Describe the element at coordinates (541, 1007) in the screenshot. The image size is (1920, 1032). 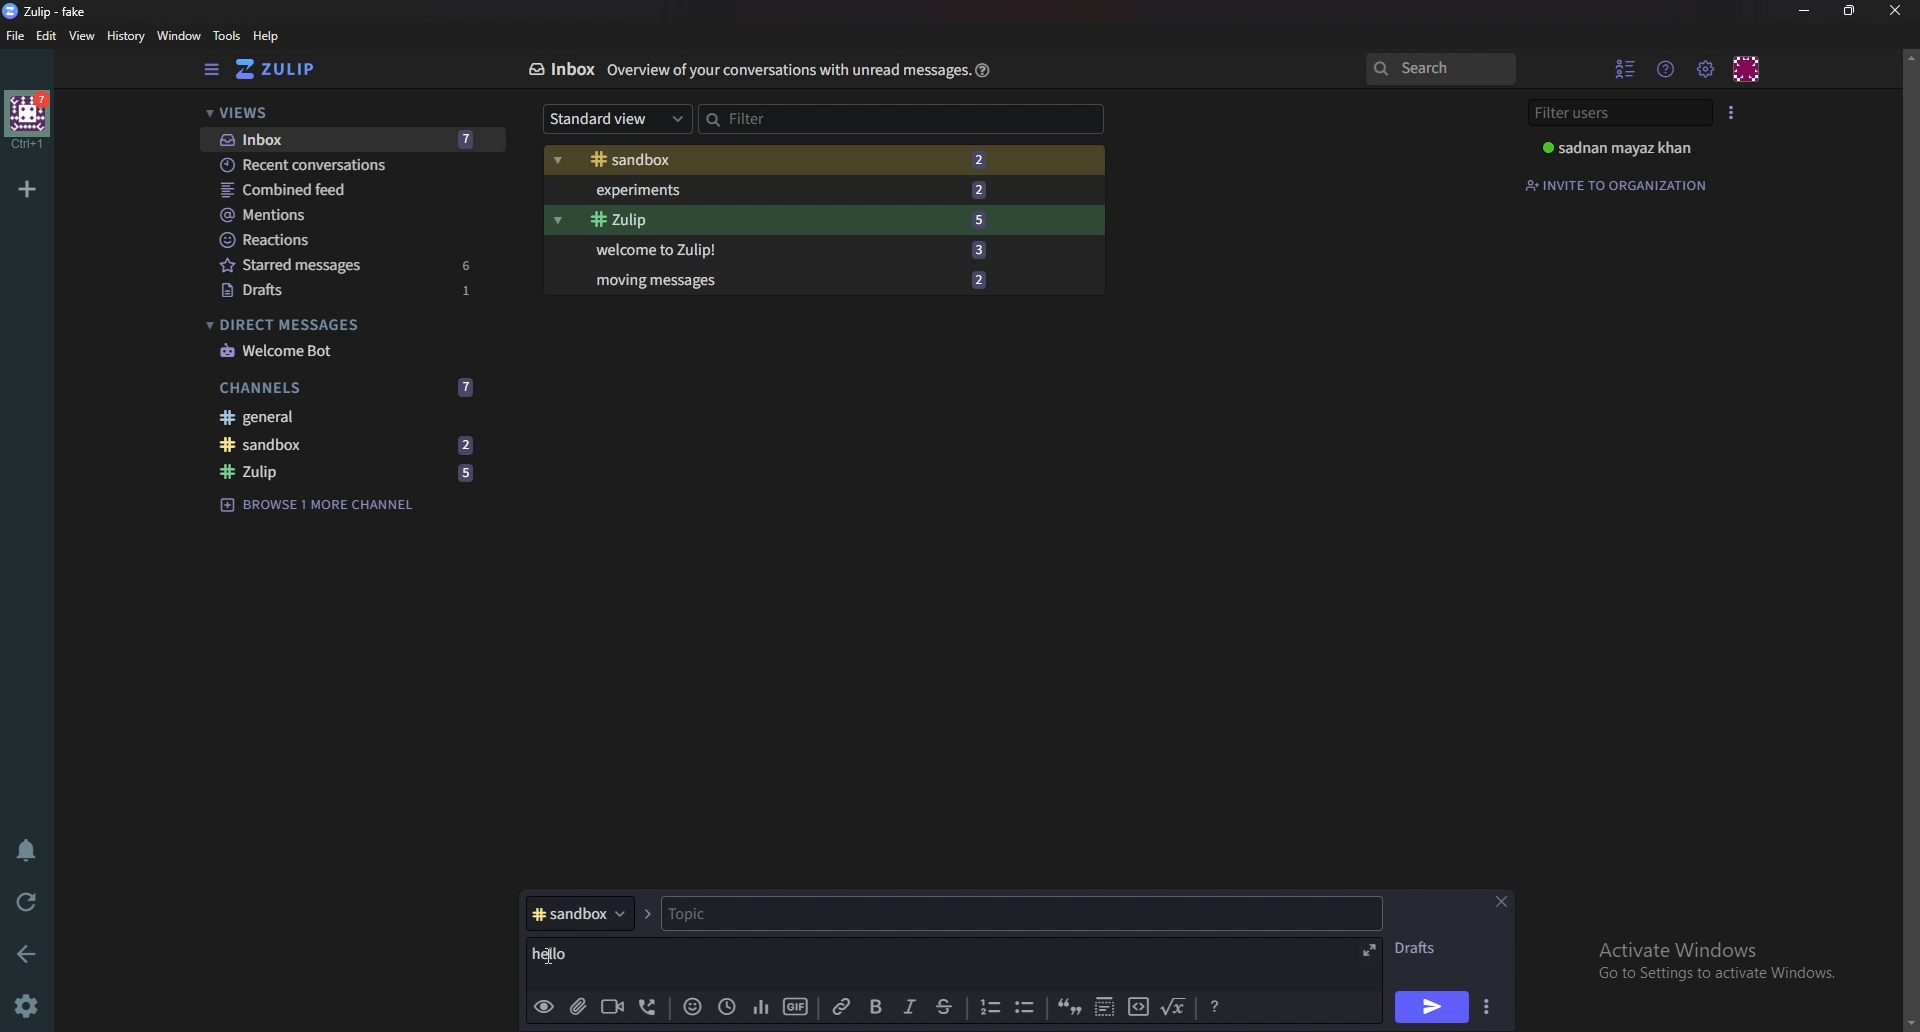
I see `preview` at that location.